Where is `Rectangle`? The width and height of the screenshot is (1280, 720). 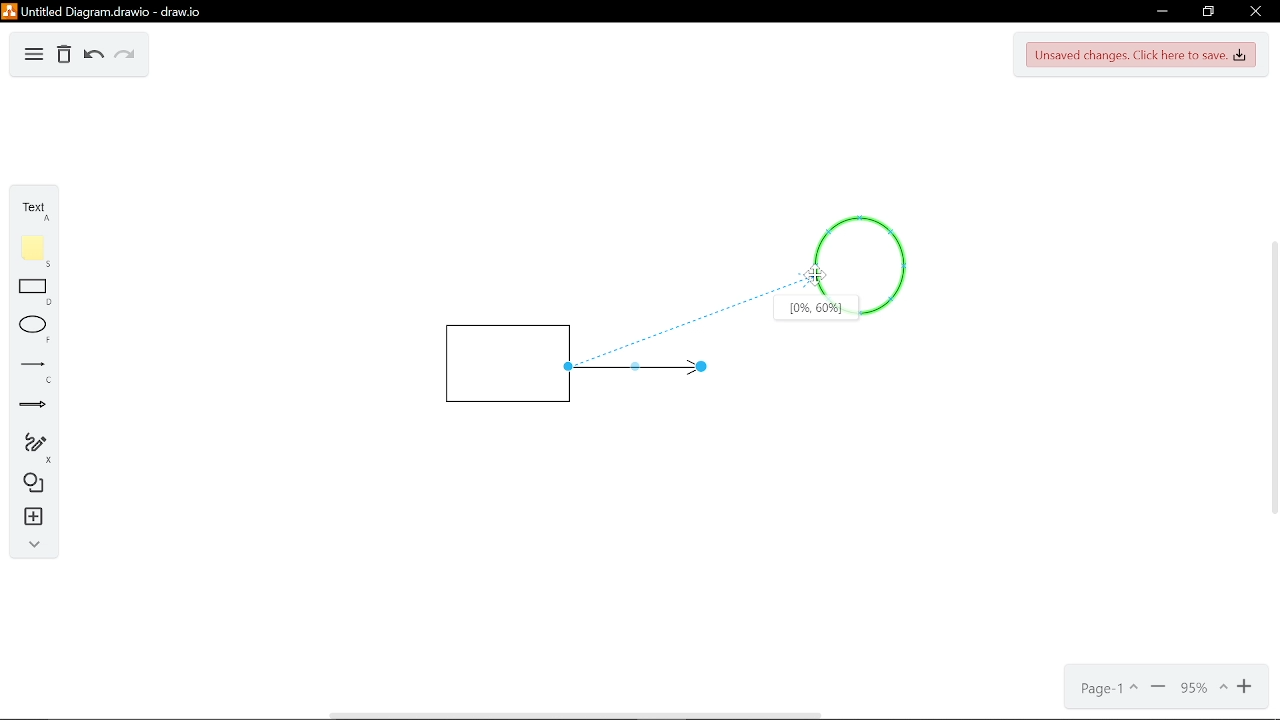 Rectangle is located at coordinates (29, 292).